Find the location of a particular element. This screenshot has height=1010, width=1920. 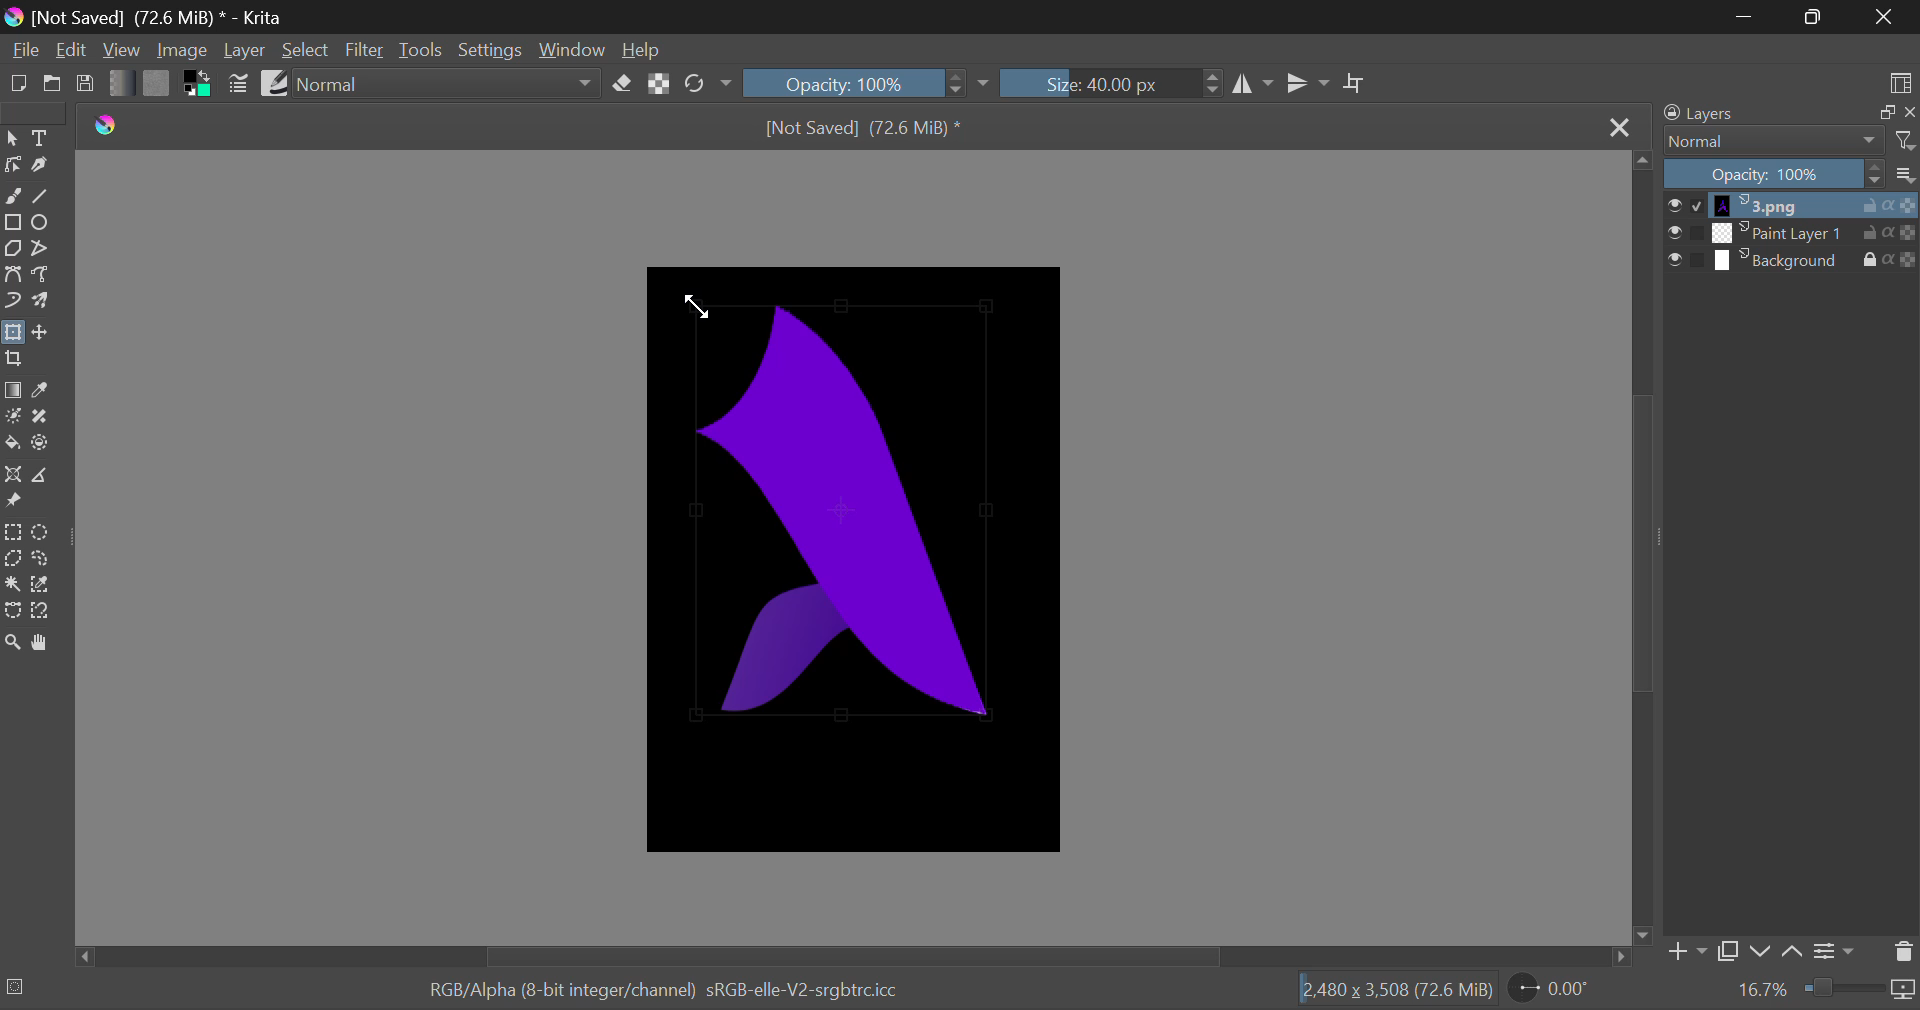

checkbox is located at coordinates (1683, 261).